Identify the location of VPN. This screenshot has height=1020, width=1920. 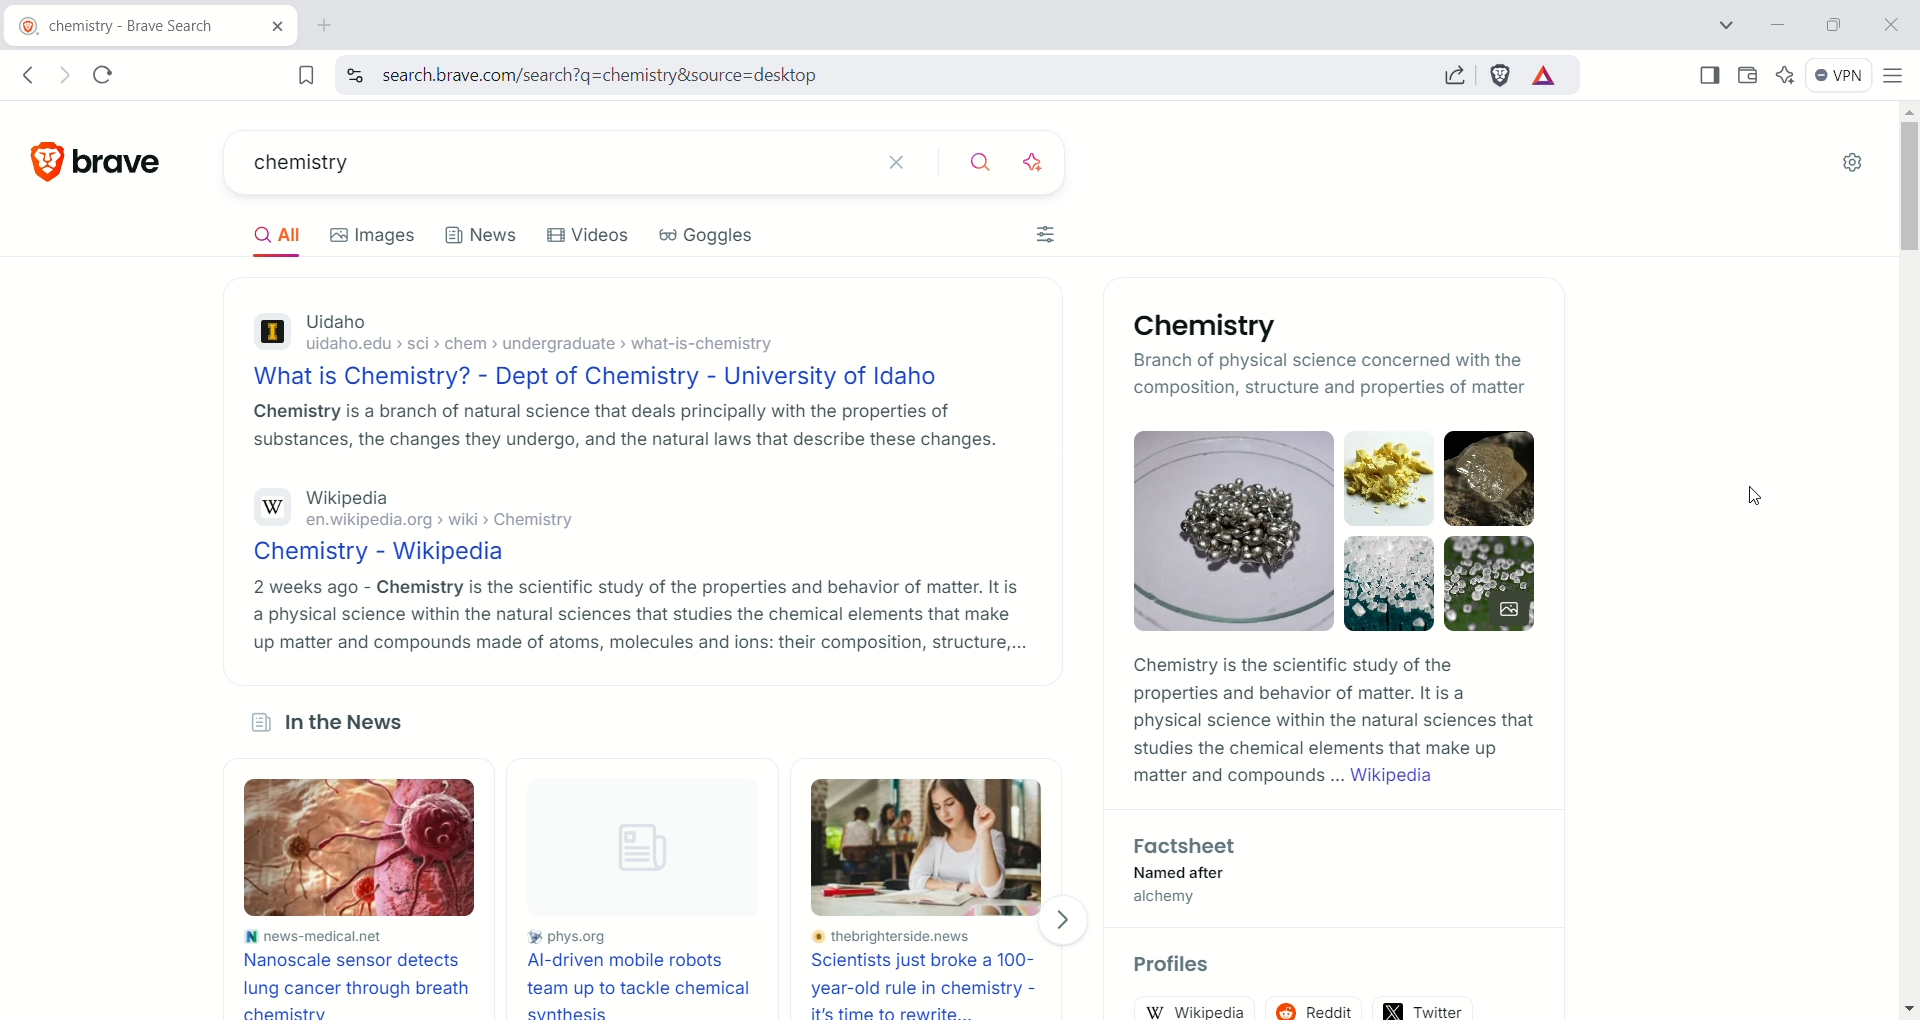
(1834, 73).